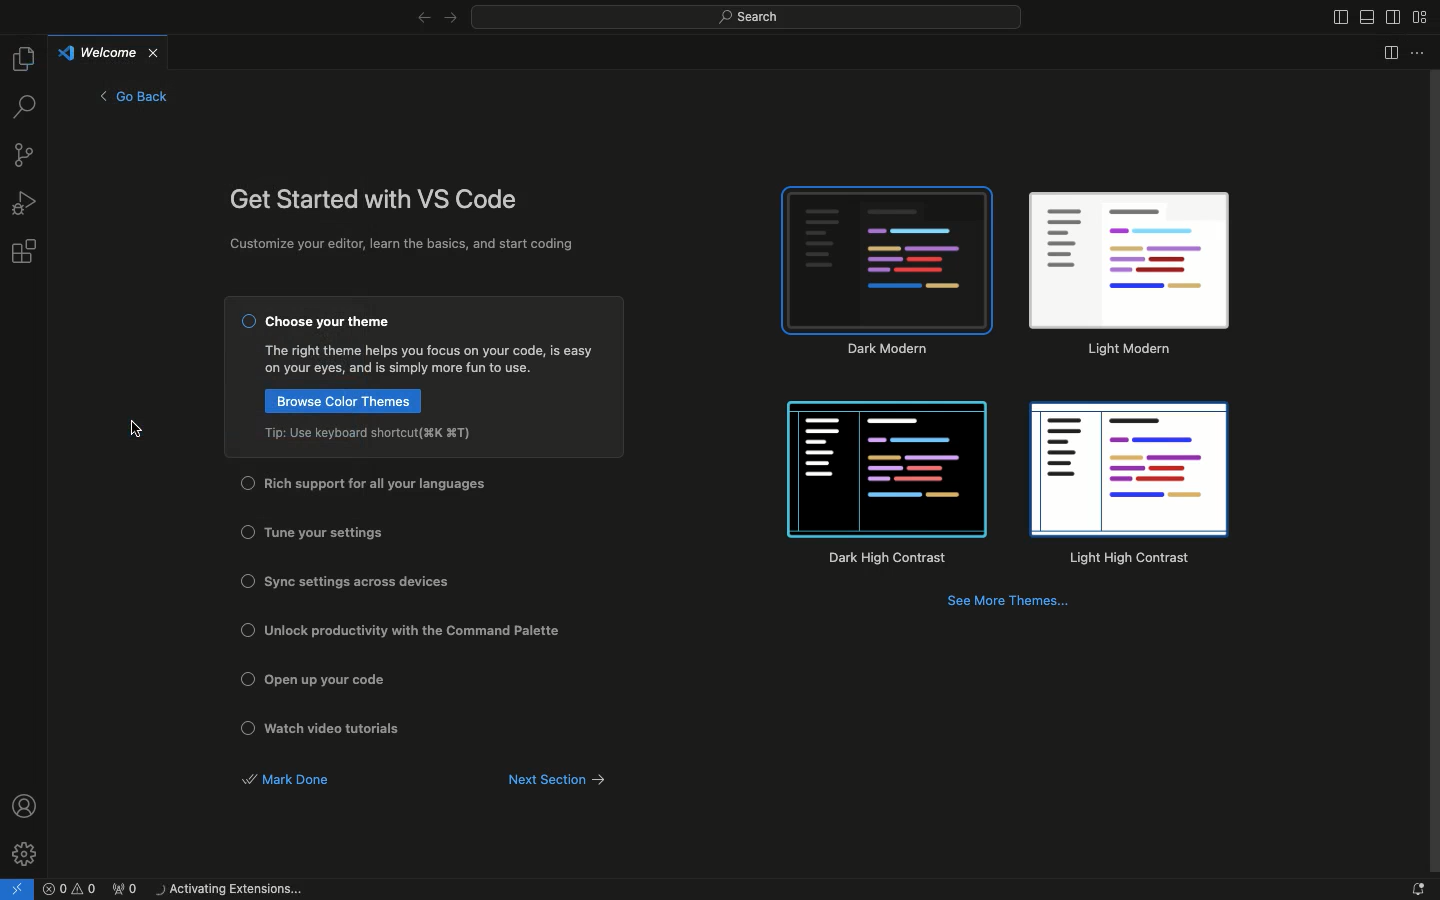 This screenshot has height=900, width=1440. Describe the element at coordinates (421, 19) in the screenshot. I see `back` at that location.